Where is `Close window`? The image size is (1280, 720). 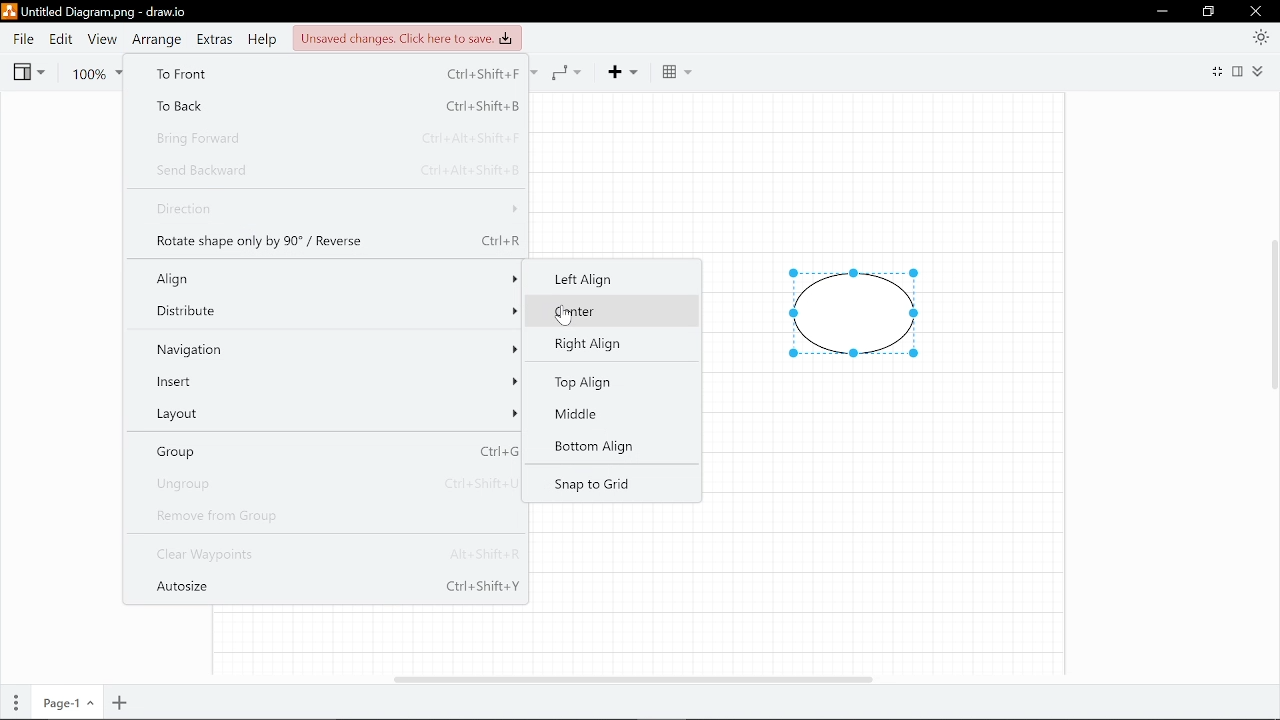
Close window is located at coordinates (1257, 11).